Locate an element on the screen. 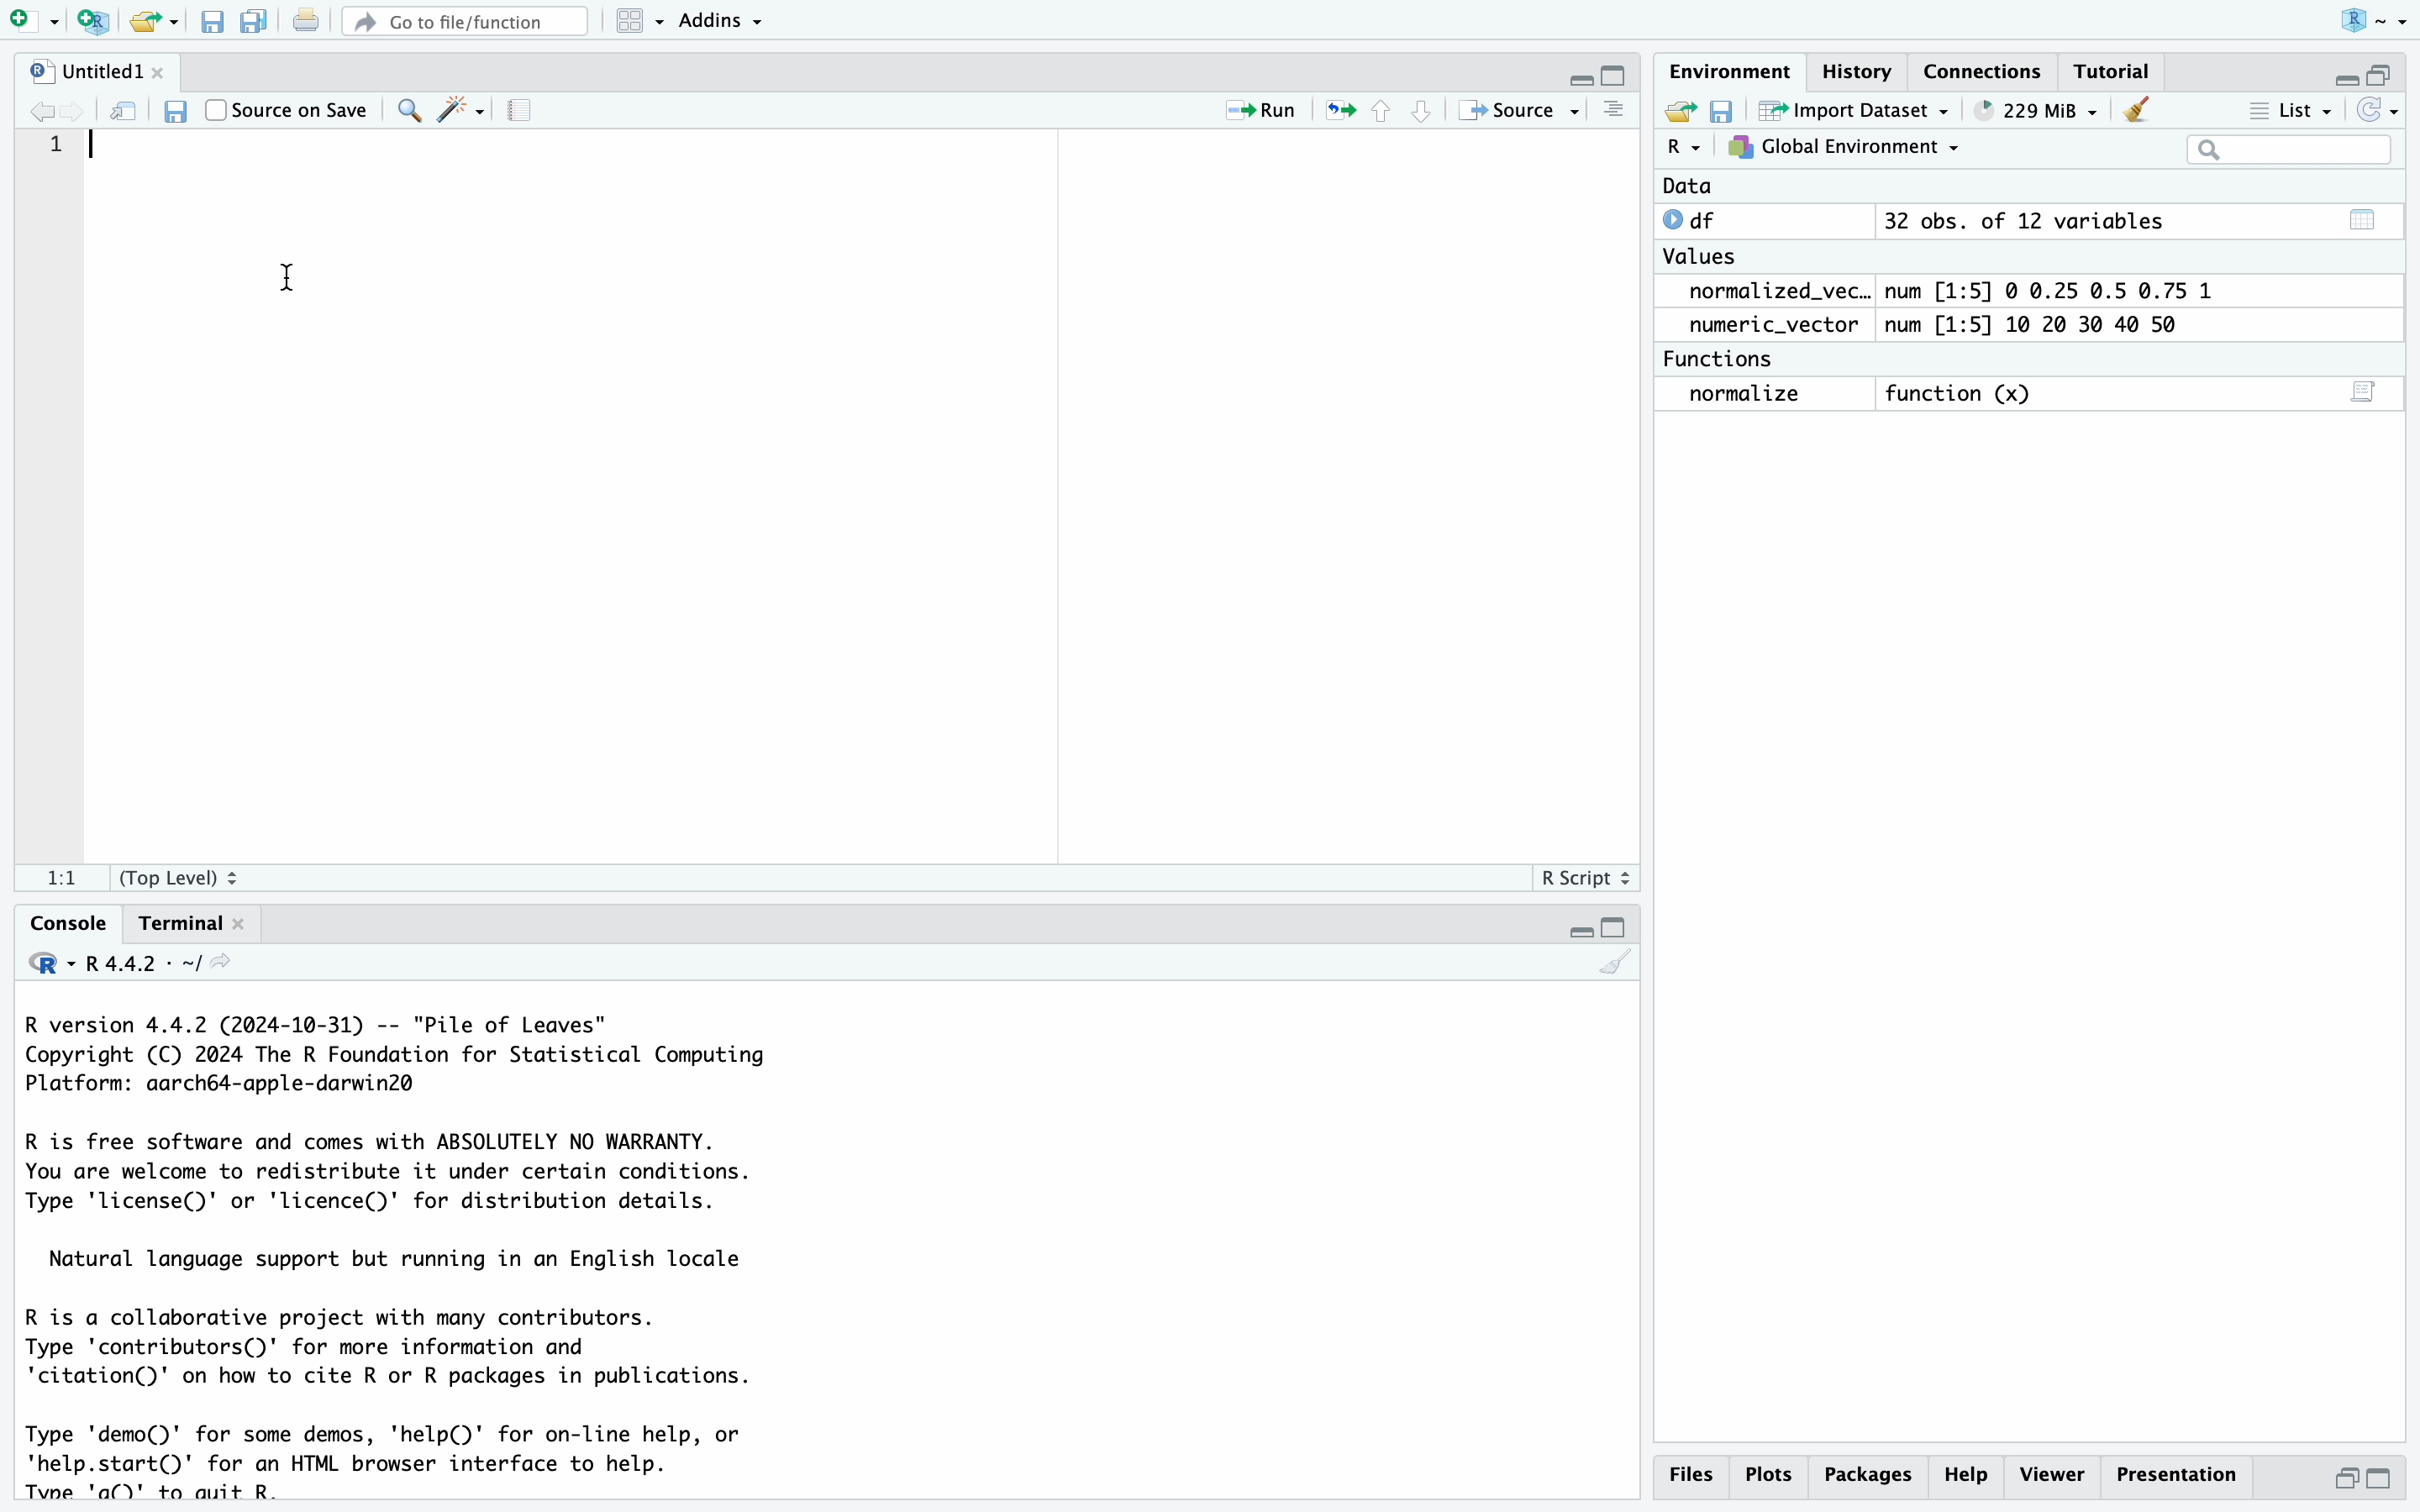  save is located at coordinates (181, 113).